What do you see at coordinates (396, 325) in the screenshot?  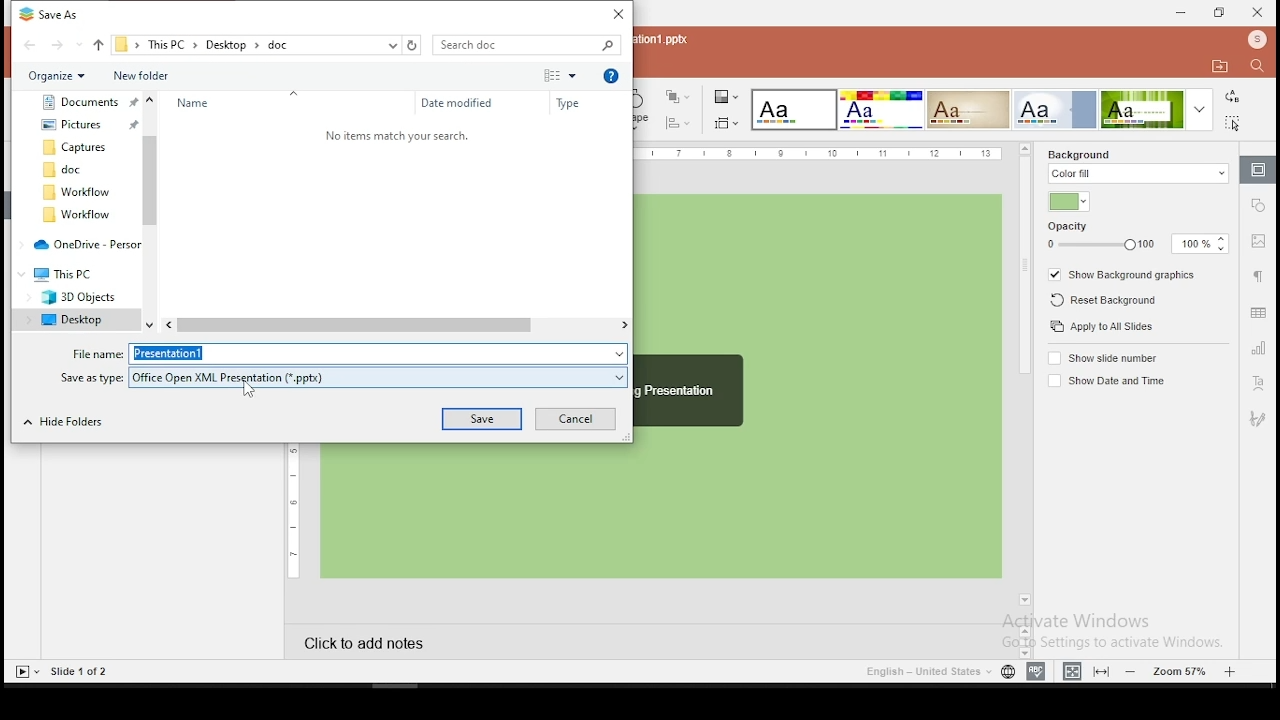 I see `Horizontal scrollbar` at bounding box center [396, 325].